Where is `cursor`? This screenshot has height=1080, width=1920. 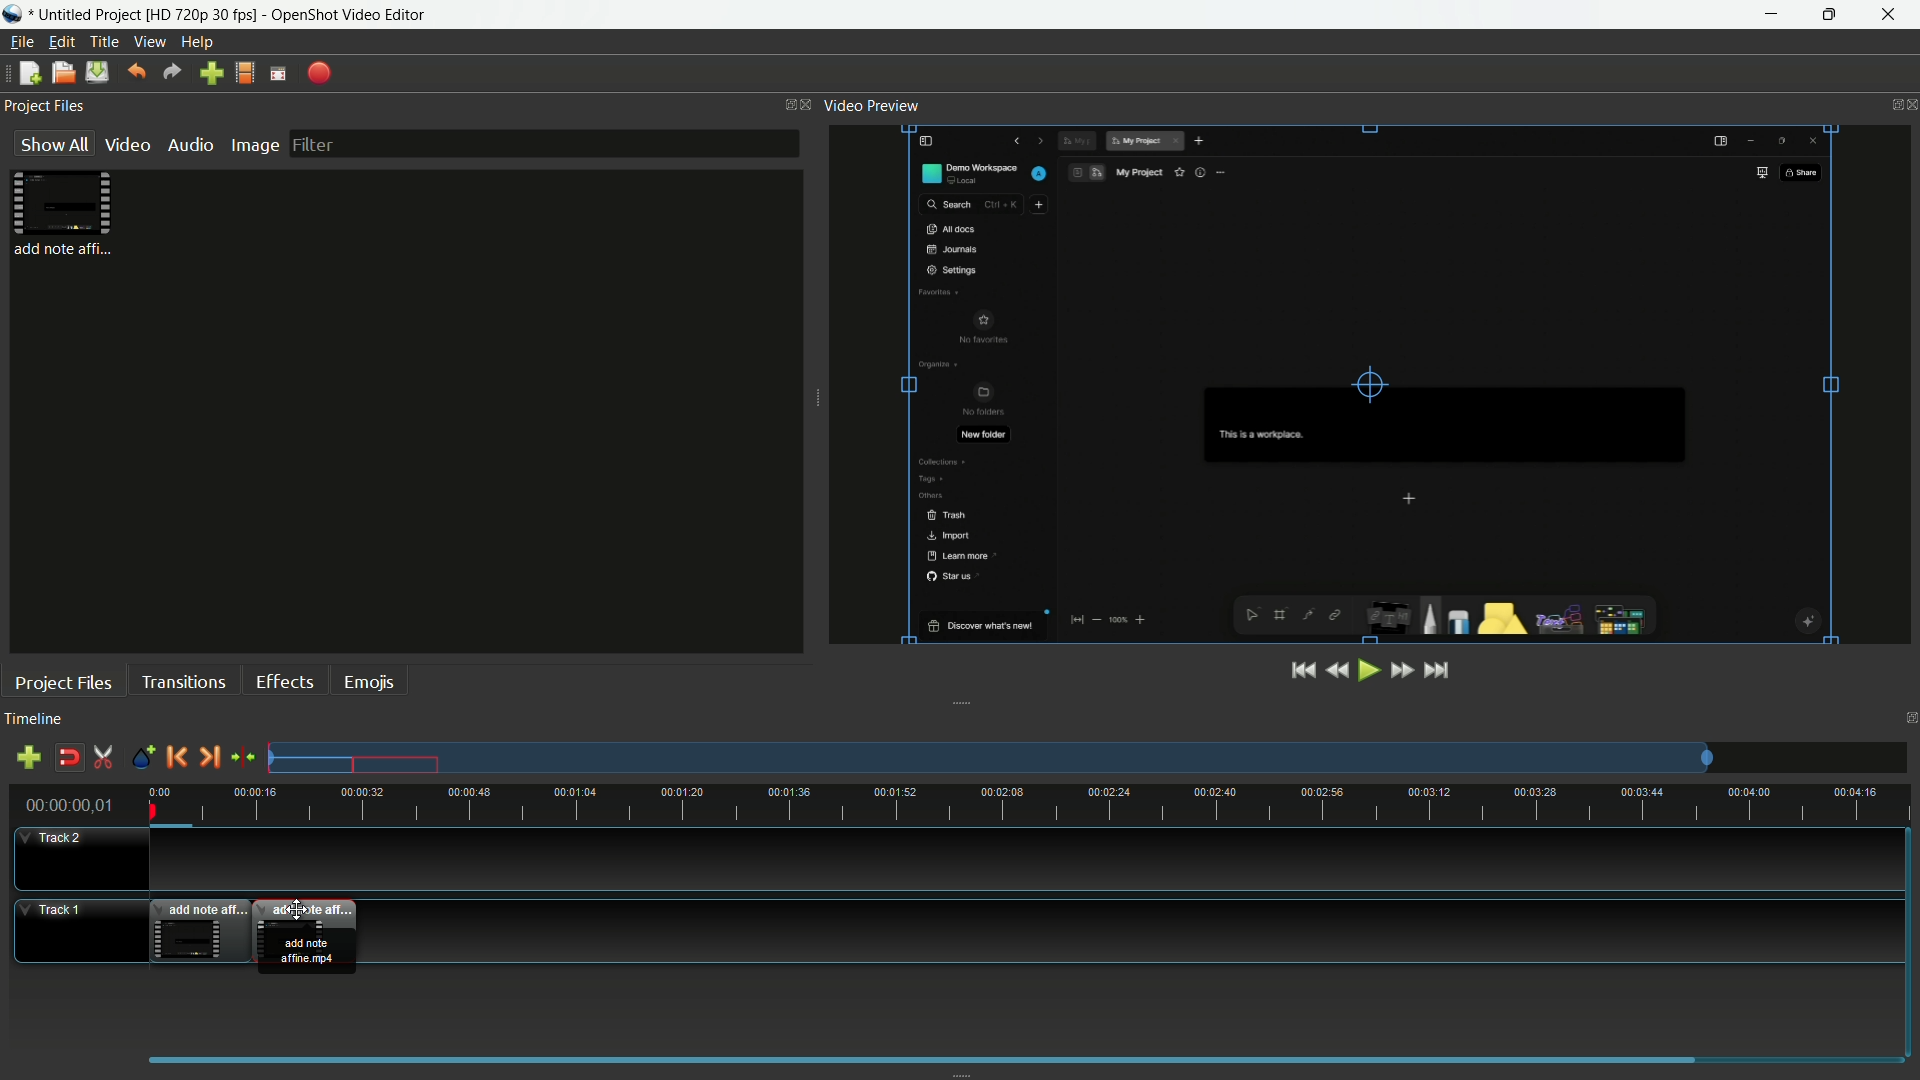 cursor is located at coordinates (296, 913).